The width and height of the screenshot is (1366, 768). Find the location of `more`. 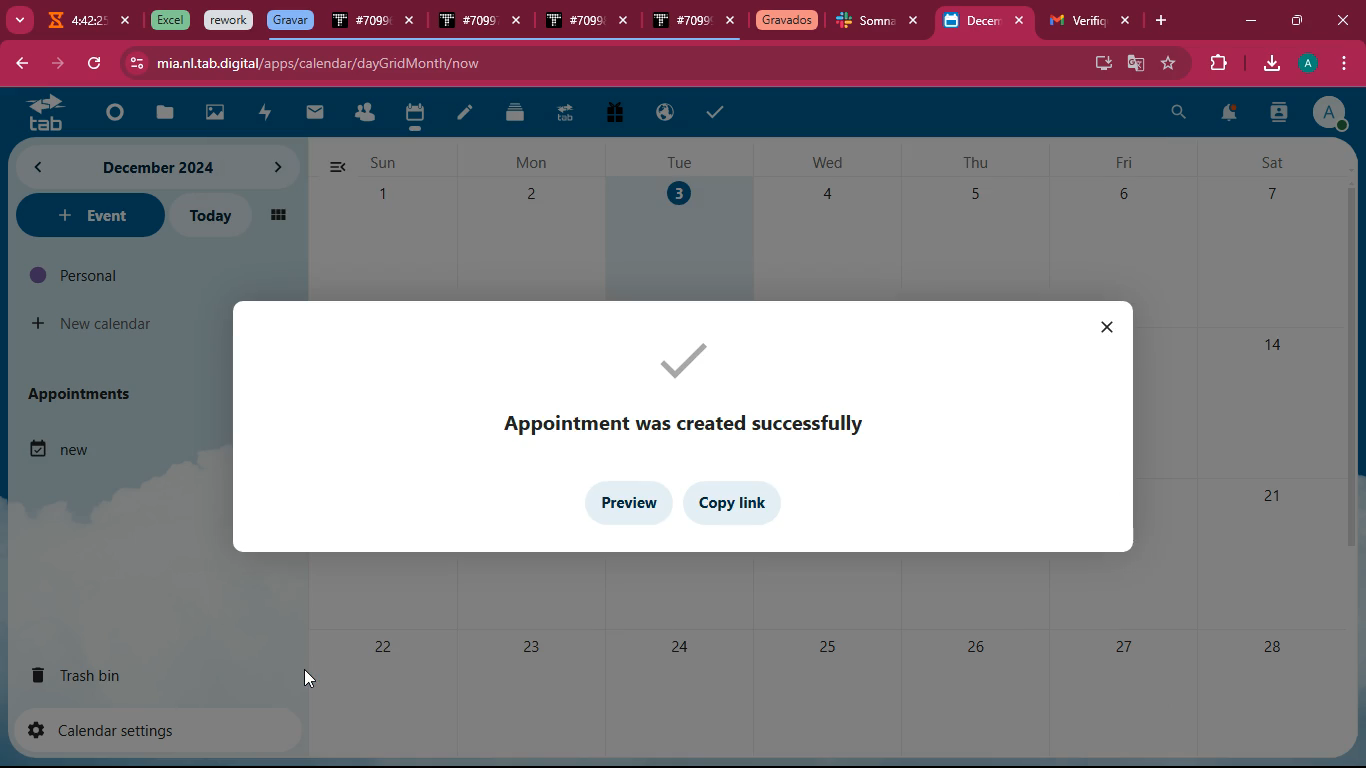

more is located at coordinates (18, 18).